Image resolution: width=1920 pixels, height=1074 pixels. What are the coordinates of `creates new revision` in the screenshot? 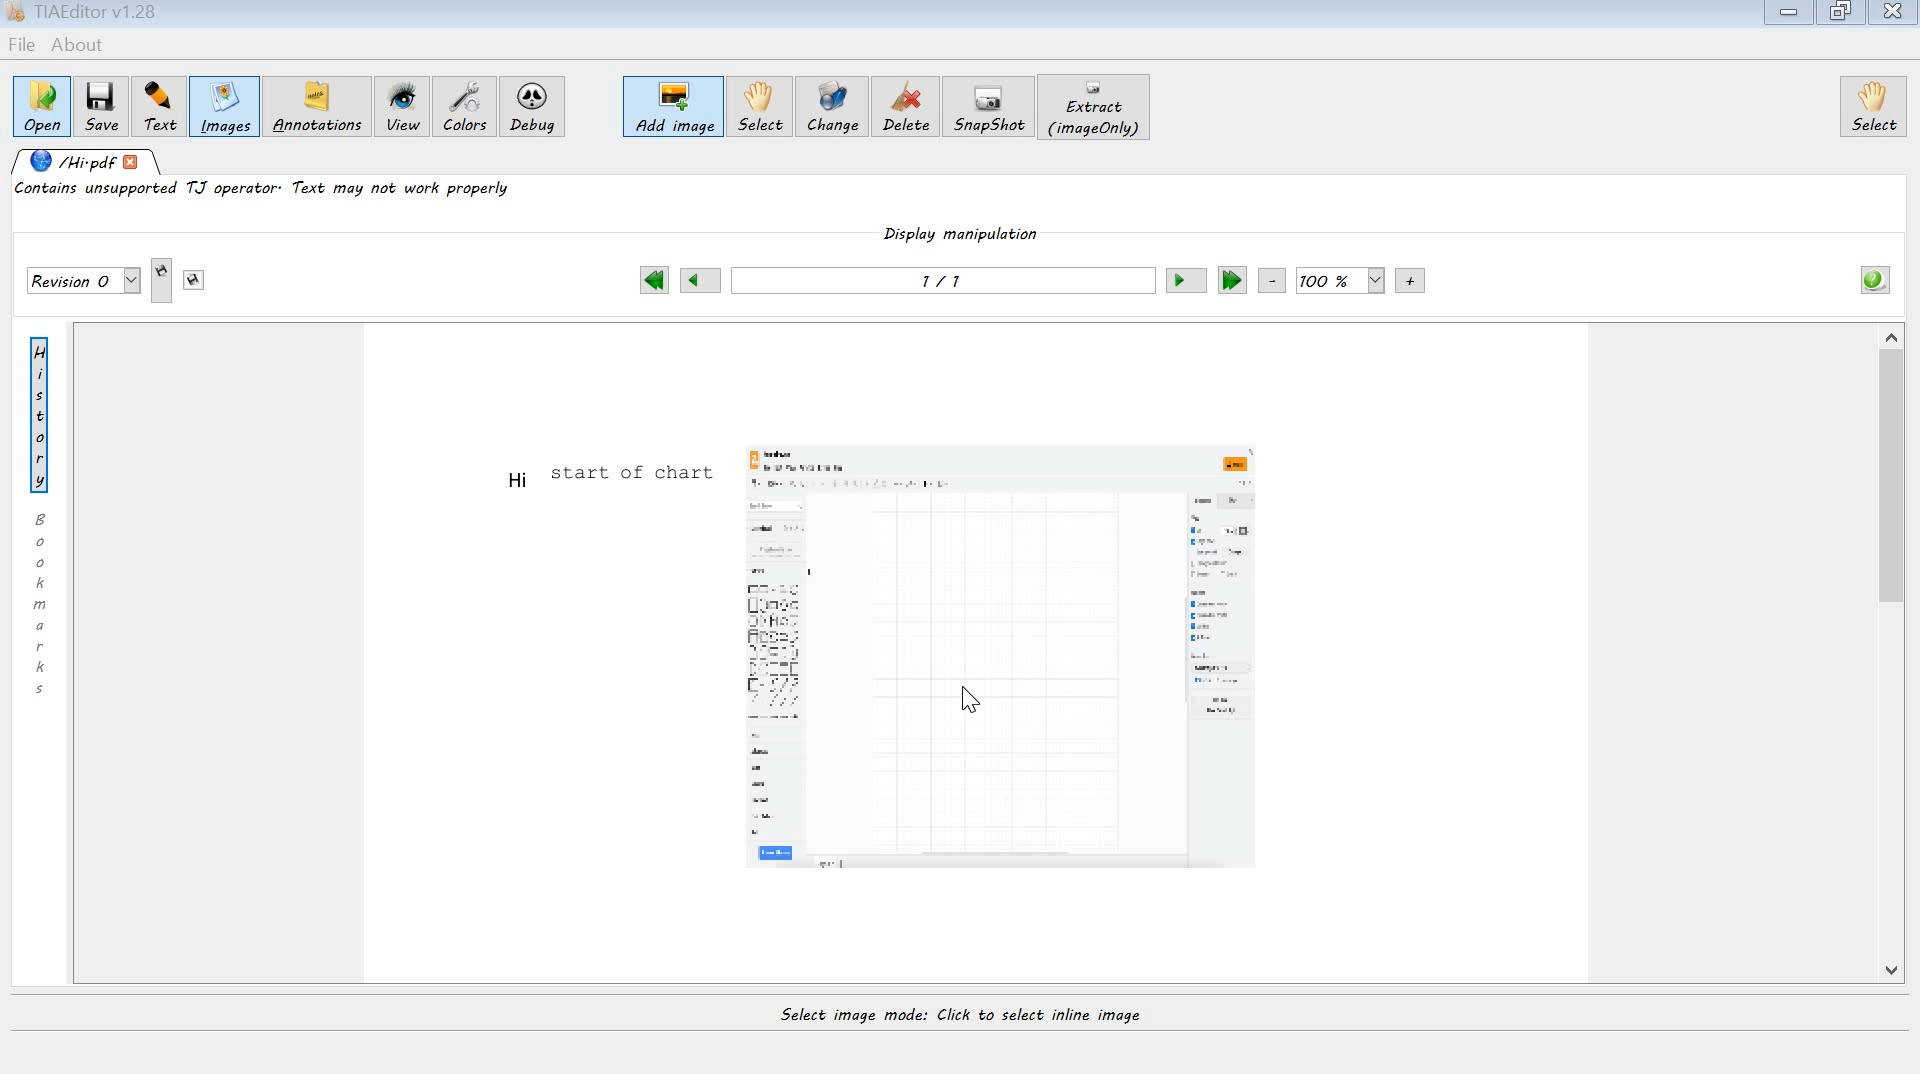 It's located at (163, 282).